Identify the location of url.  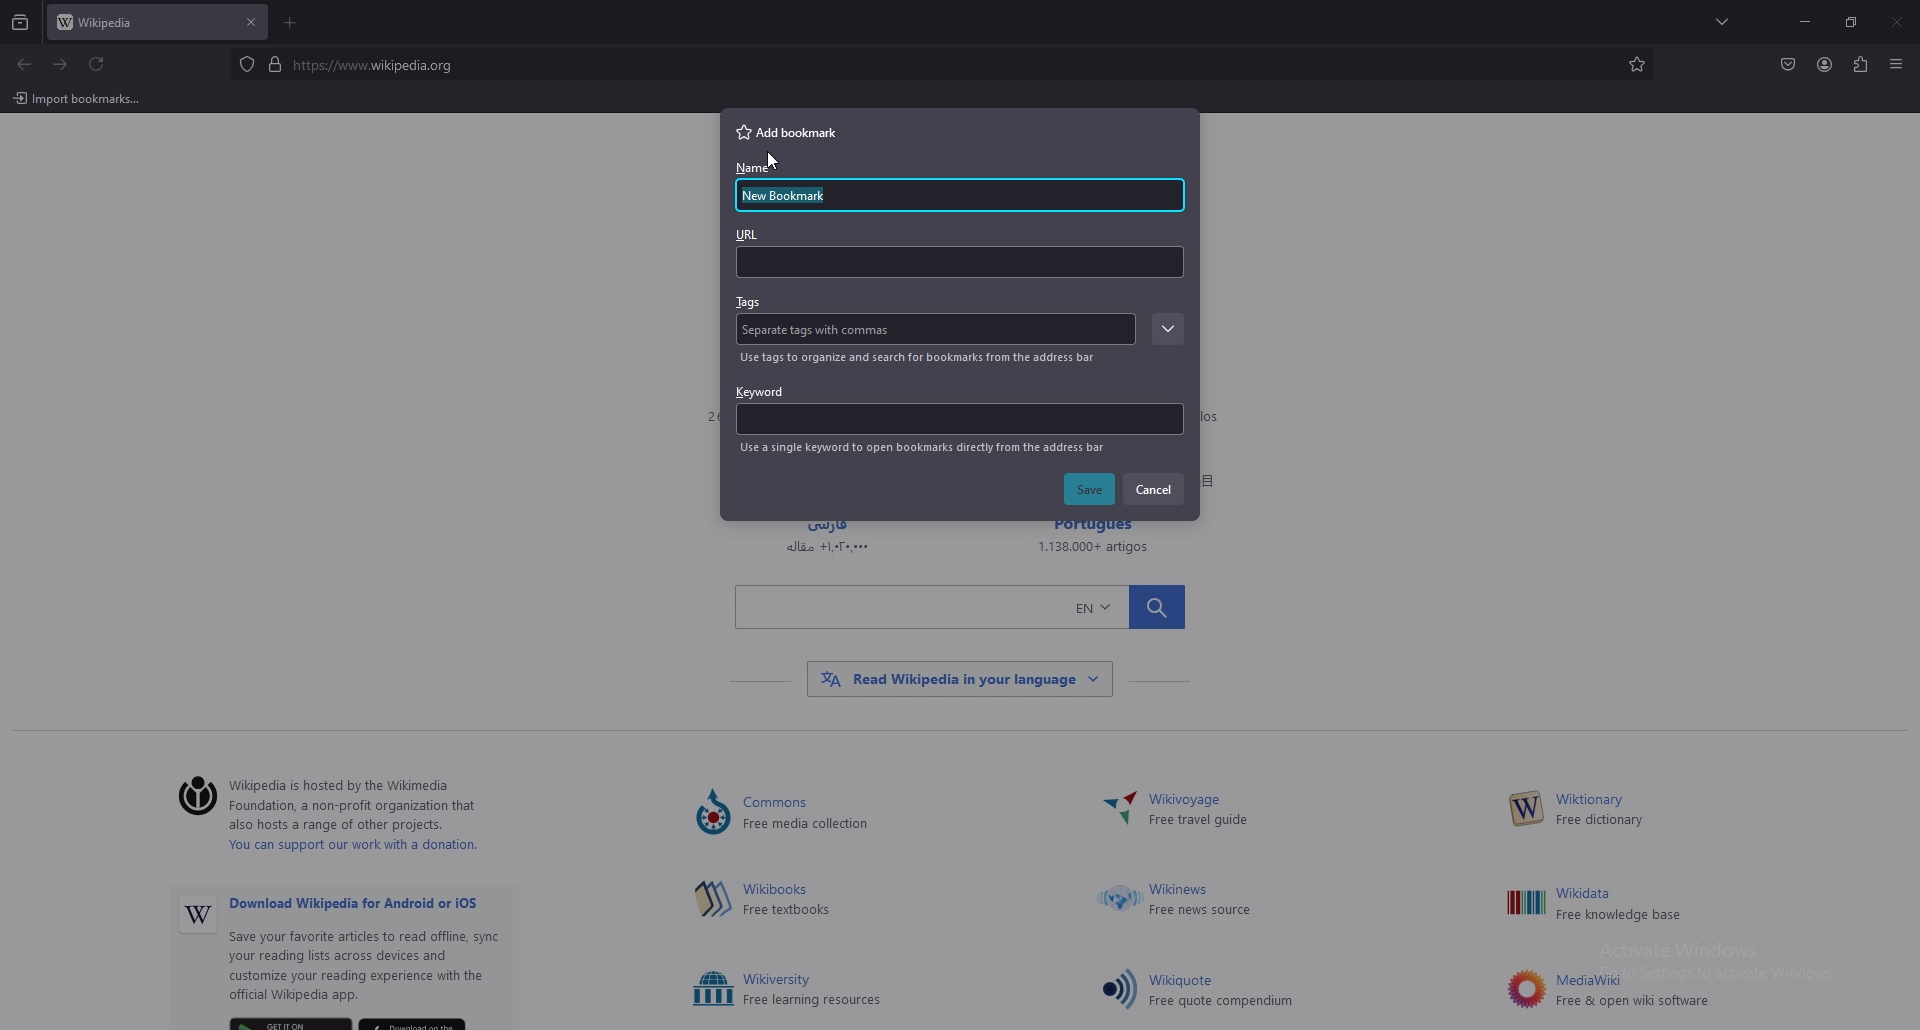
(959, 252).